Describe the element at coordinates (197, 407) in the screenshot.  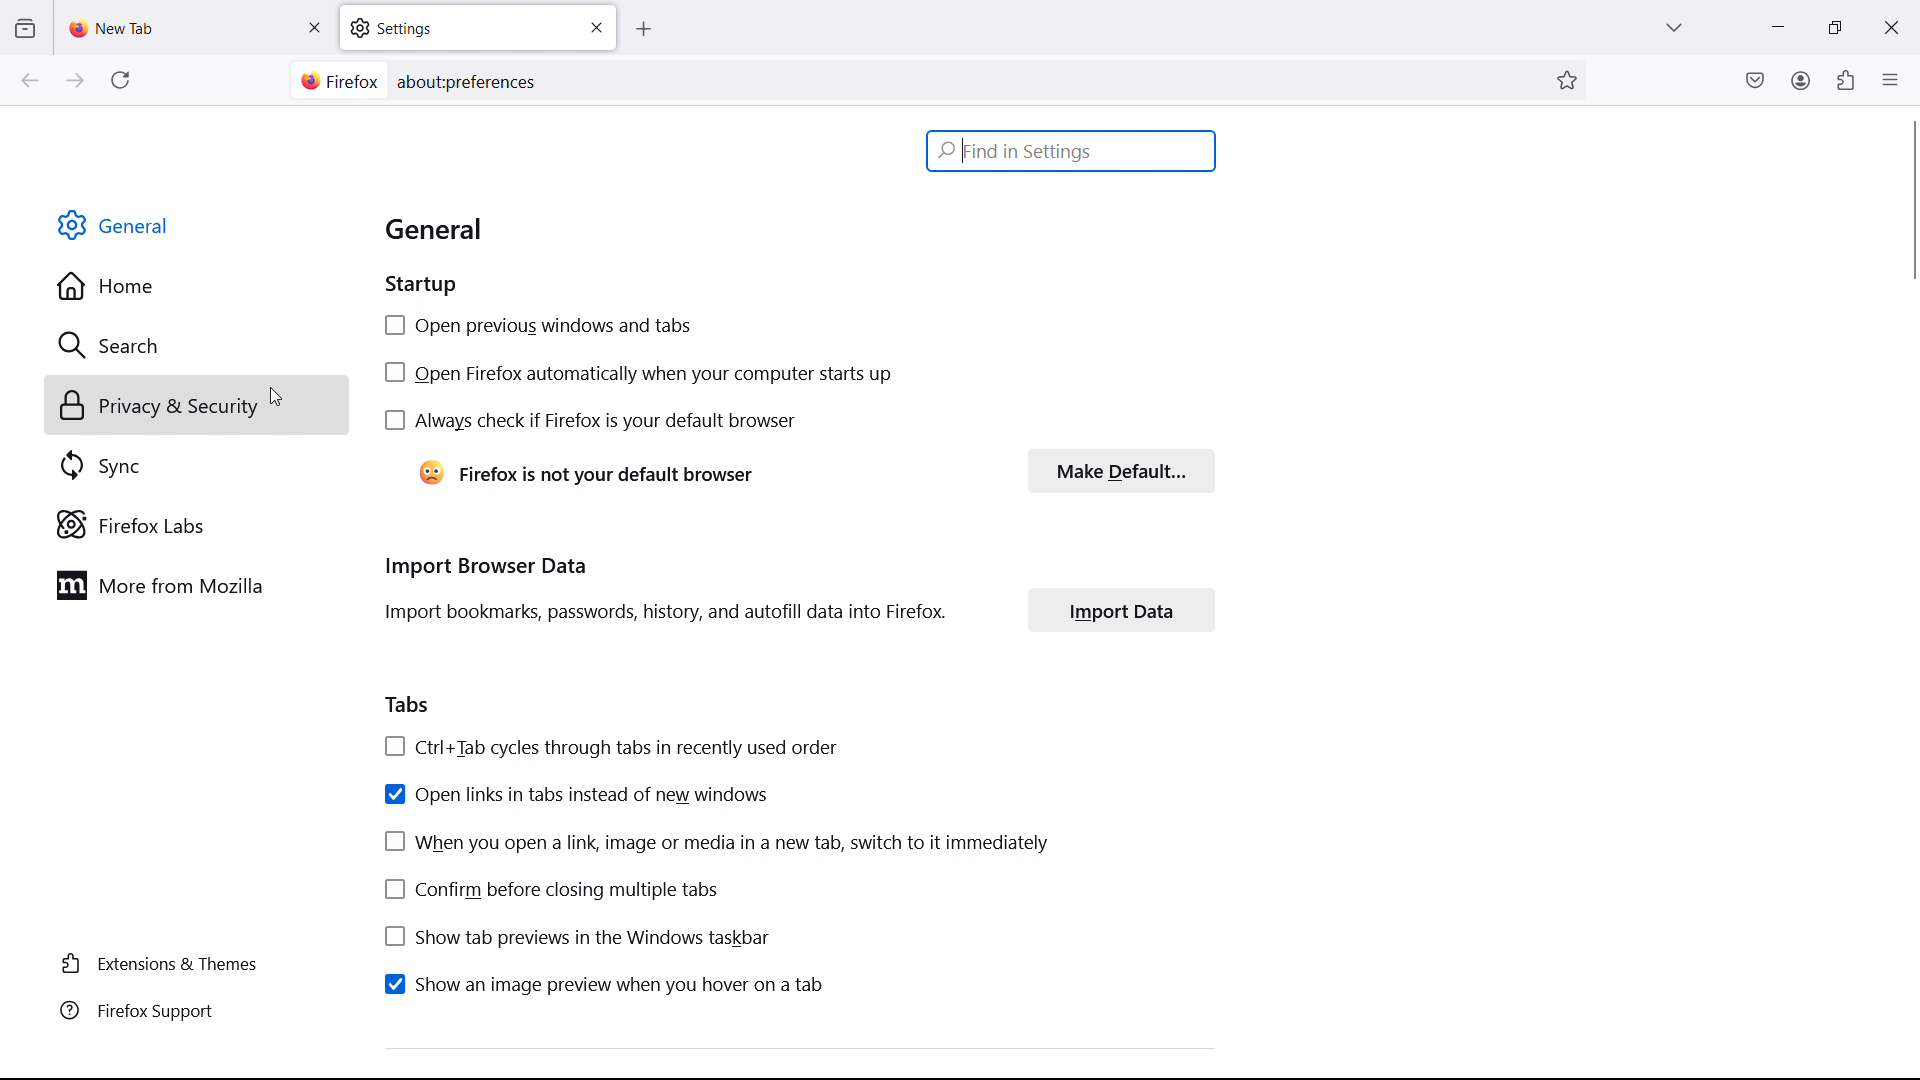
I see `privacy and security` at that location.